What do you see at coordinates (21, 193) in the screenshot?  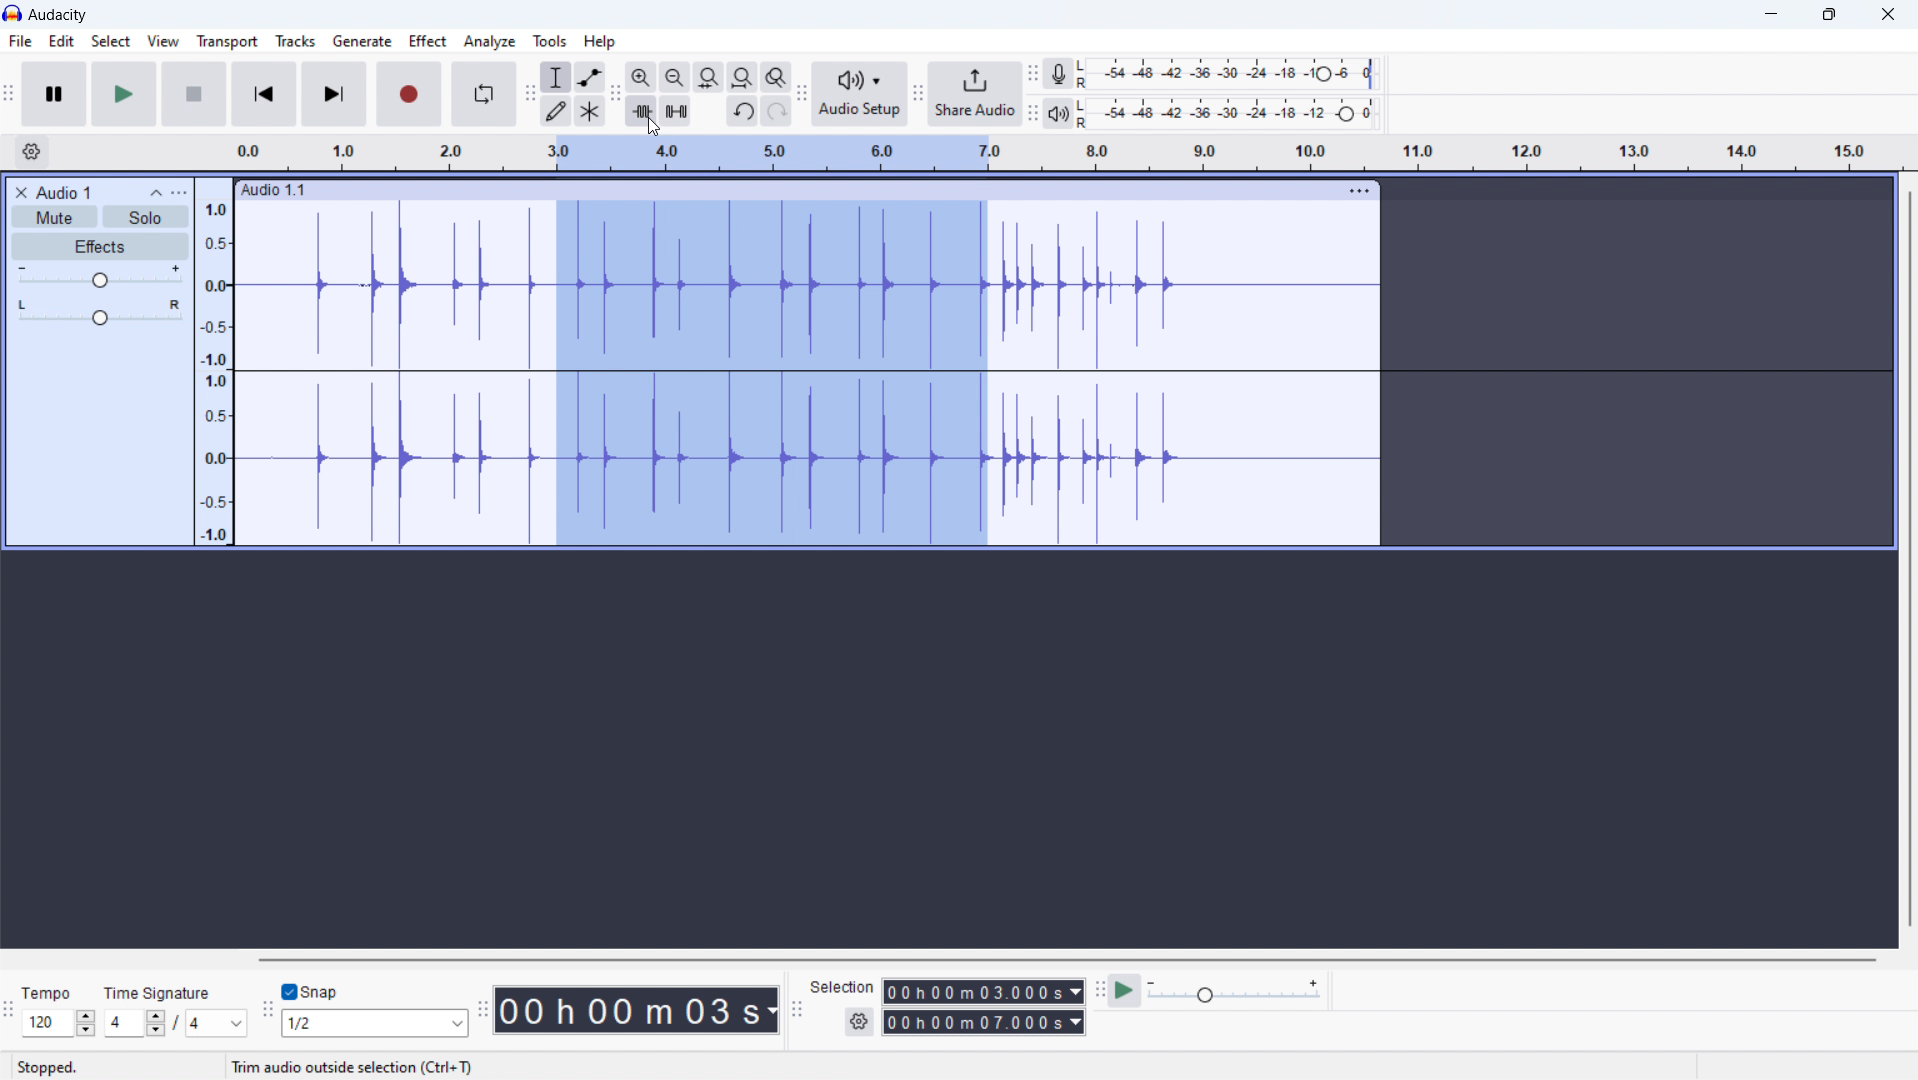 I see `delete audio` at bounding box center [21, 193].